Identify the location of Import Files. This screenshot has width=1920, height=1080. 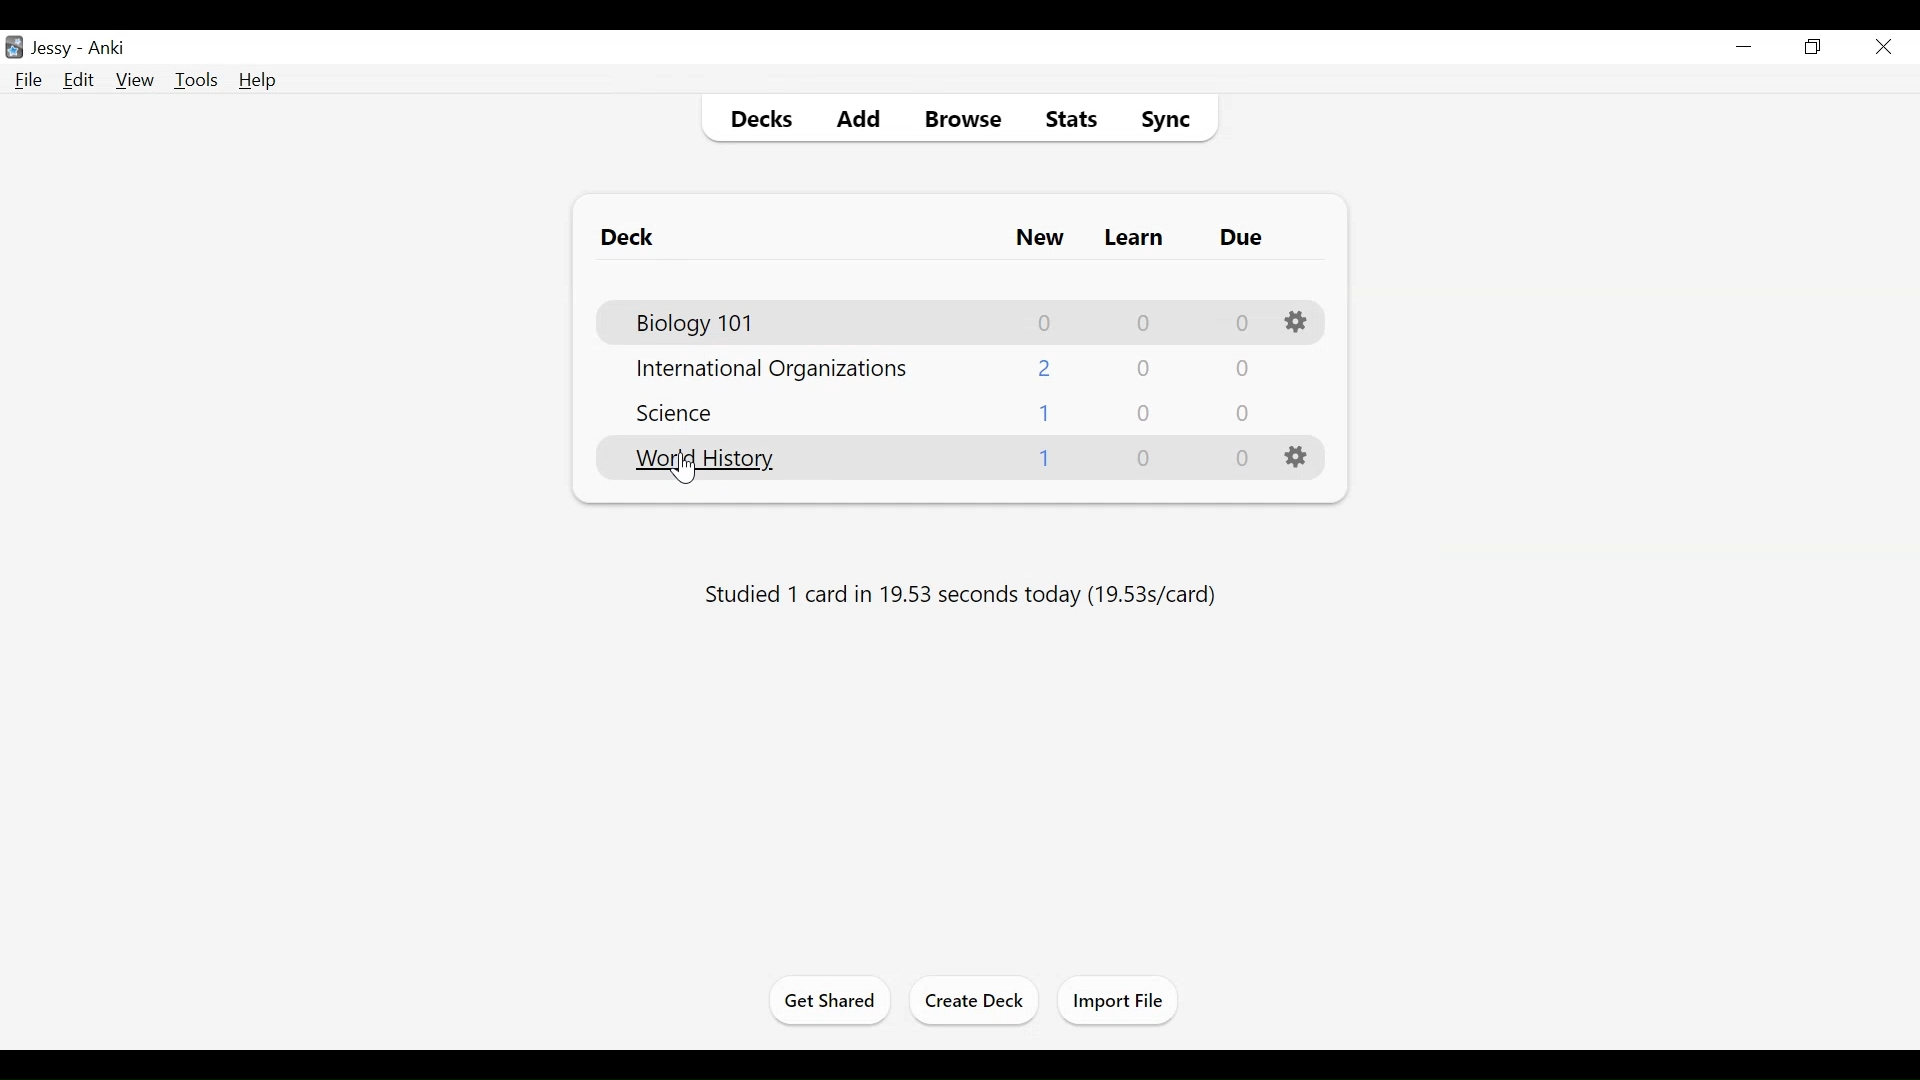
(1114, 1000).